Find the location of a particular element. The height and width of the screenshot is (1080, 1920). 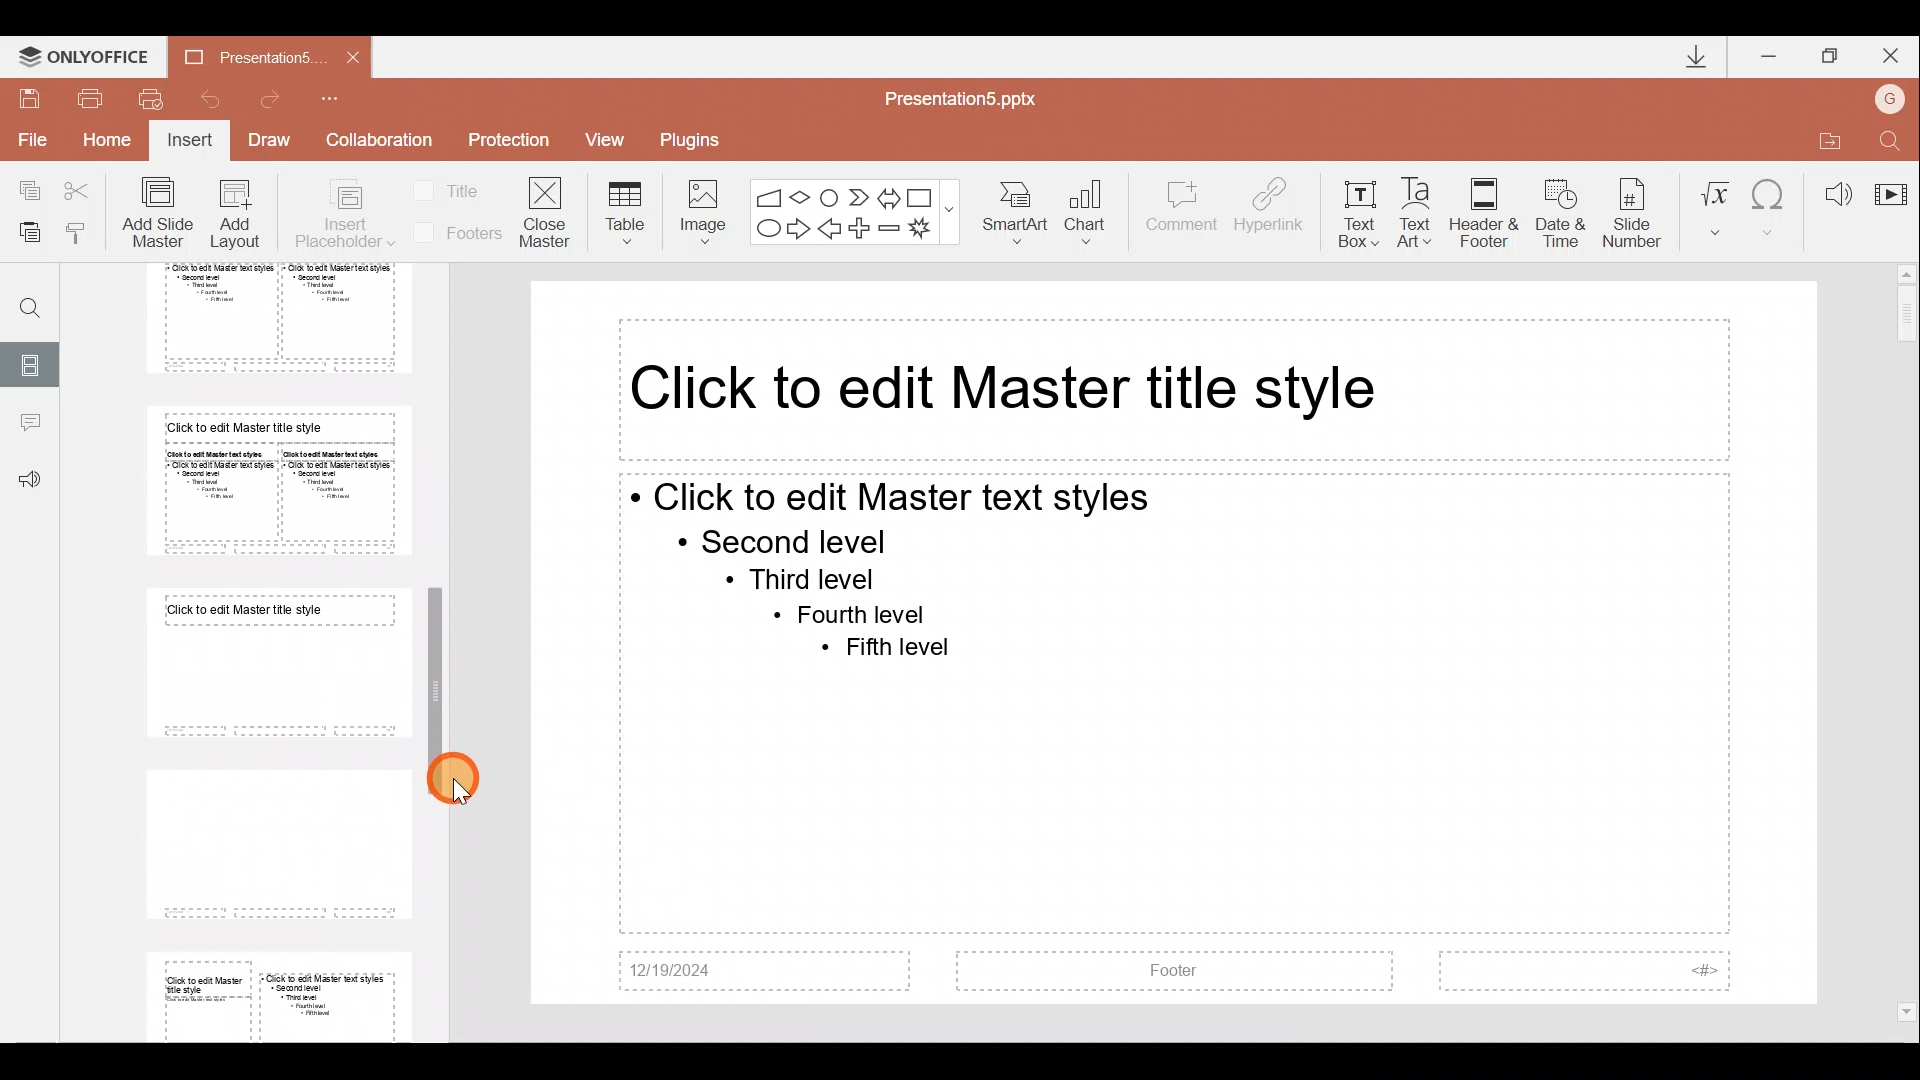

Cursor is located at coordinates (450, 781).